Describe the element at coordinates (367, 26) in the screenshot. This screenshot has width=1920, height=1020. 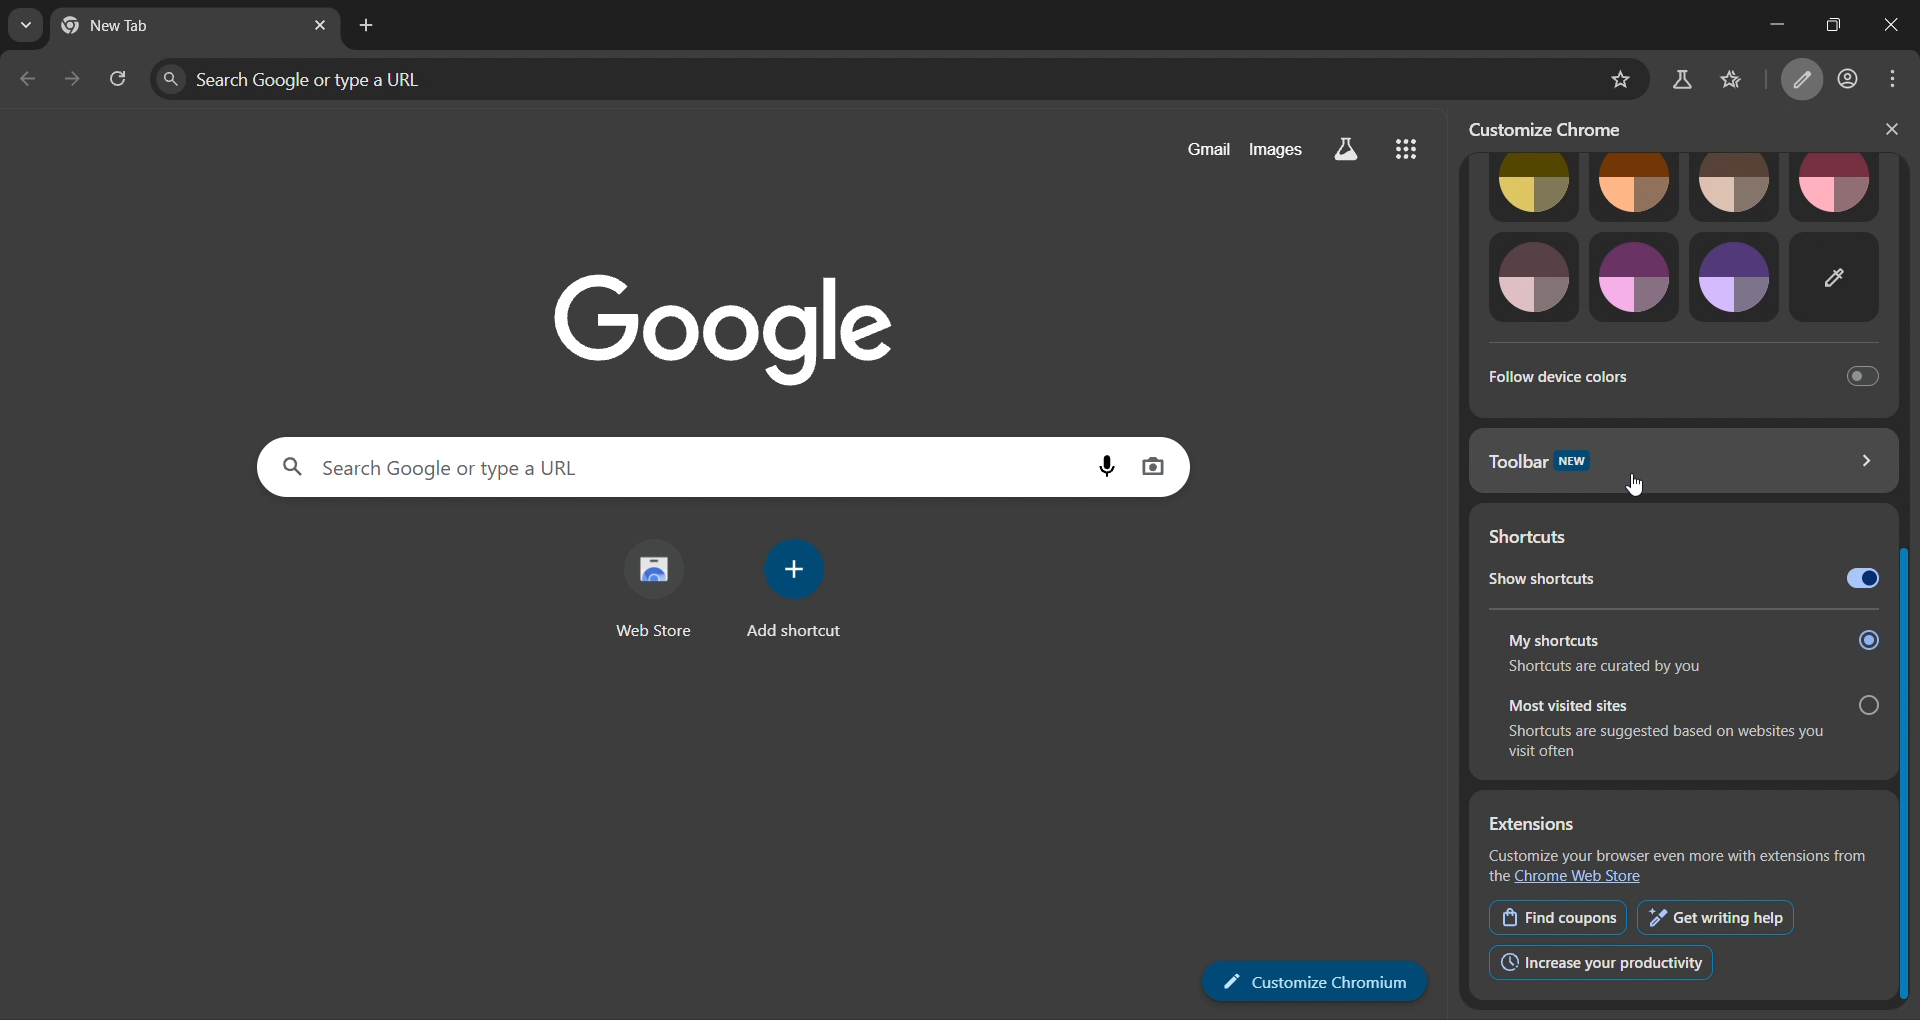
I see `new tab` at that location.